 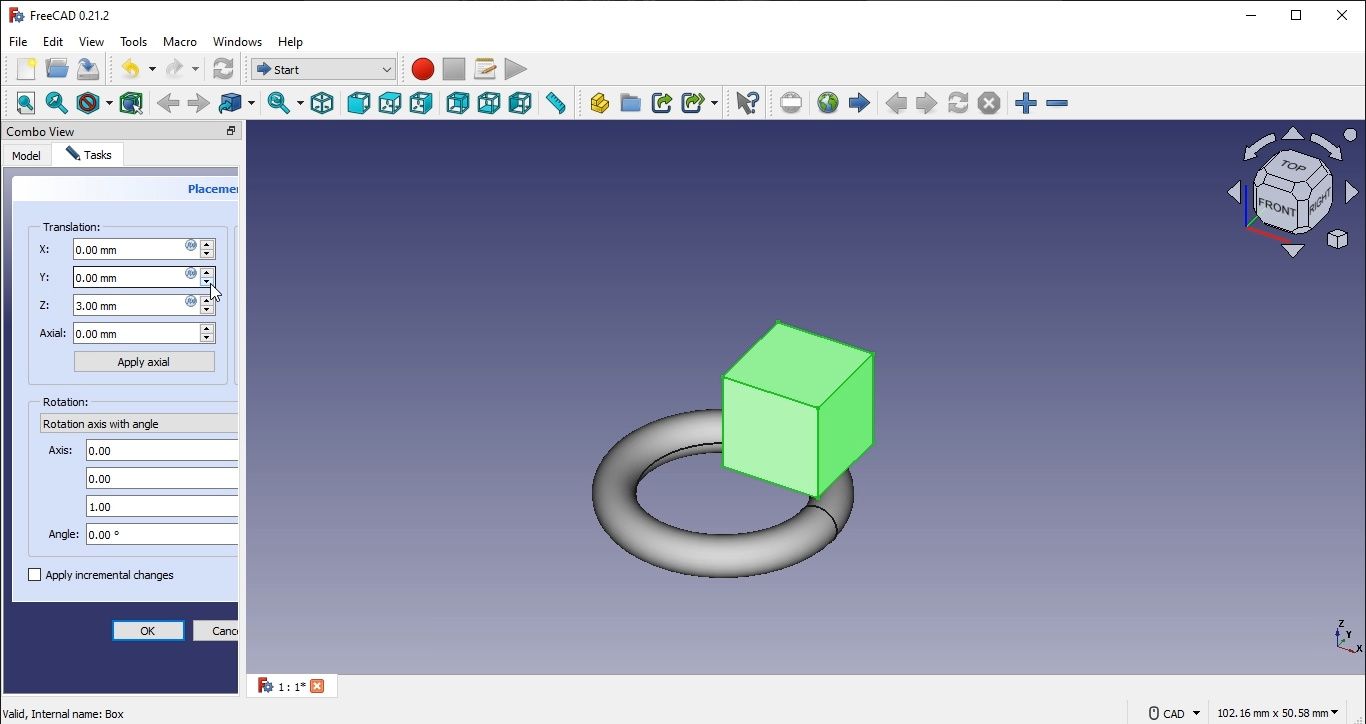 I want to click on fit all, so click(x=26, y=102).